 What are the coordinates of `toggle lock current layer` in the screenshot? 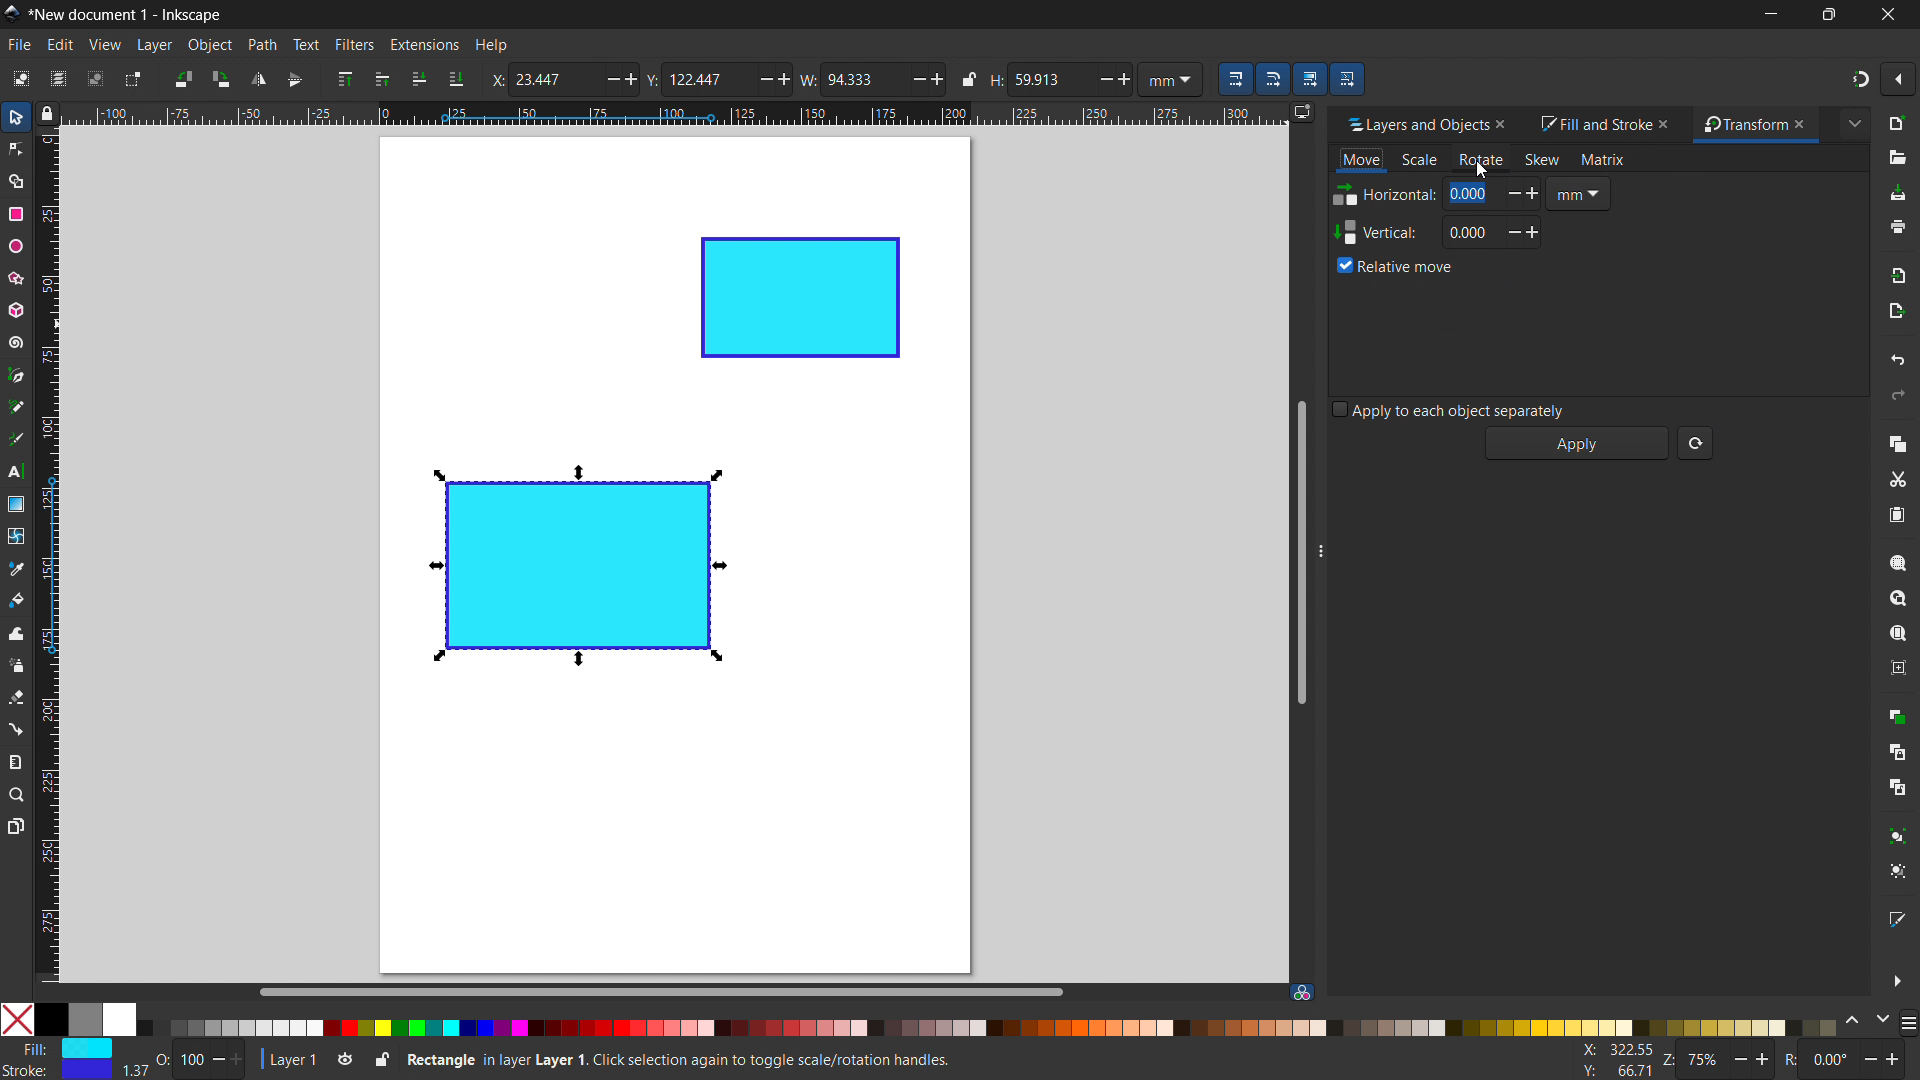 It's located at (381, 1058).